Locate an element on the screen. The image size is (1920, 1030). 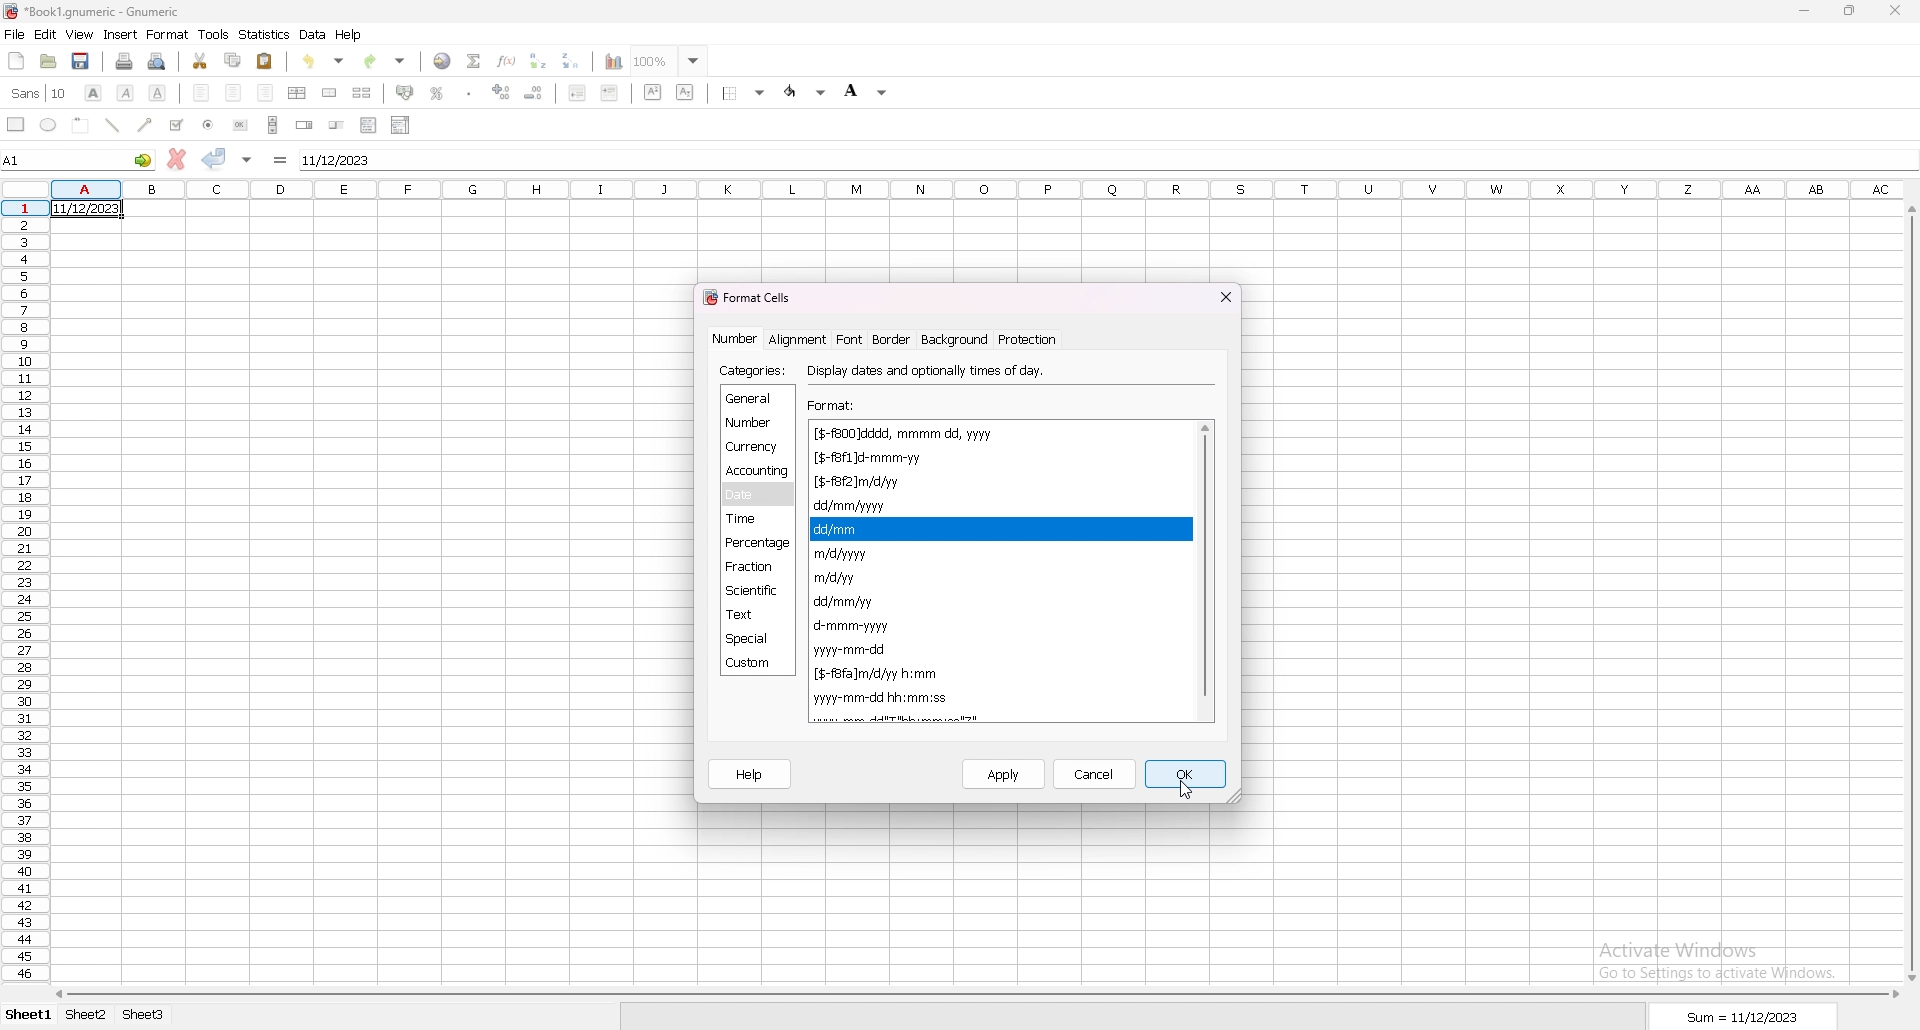
number is located at coordinates (736, 338).